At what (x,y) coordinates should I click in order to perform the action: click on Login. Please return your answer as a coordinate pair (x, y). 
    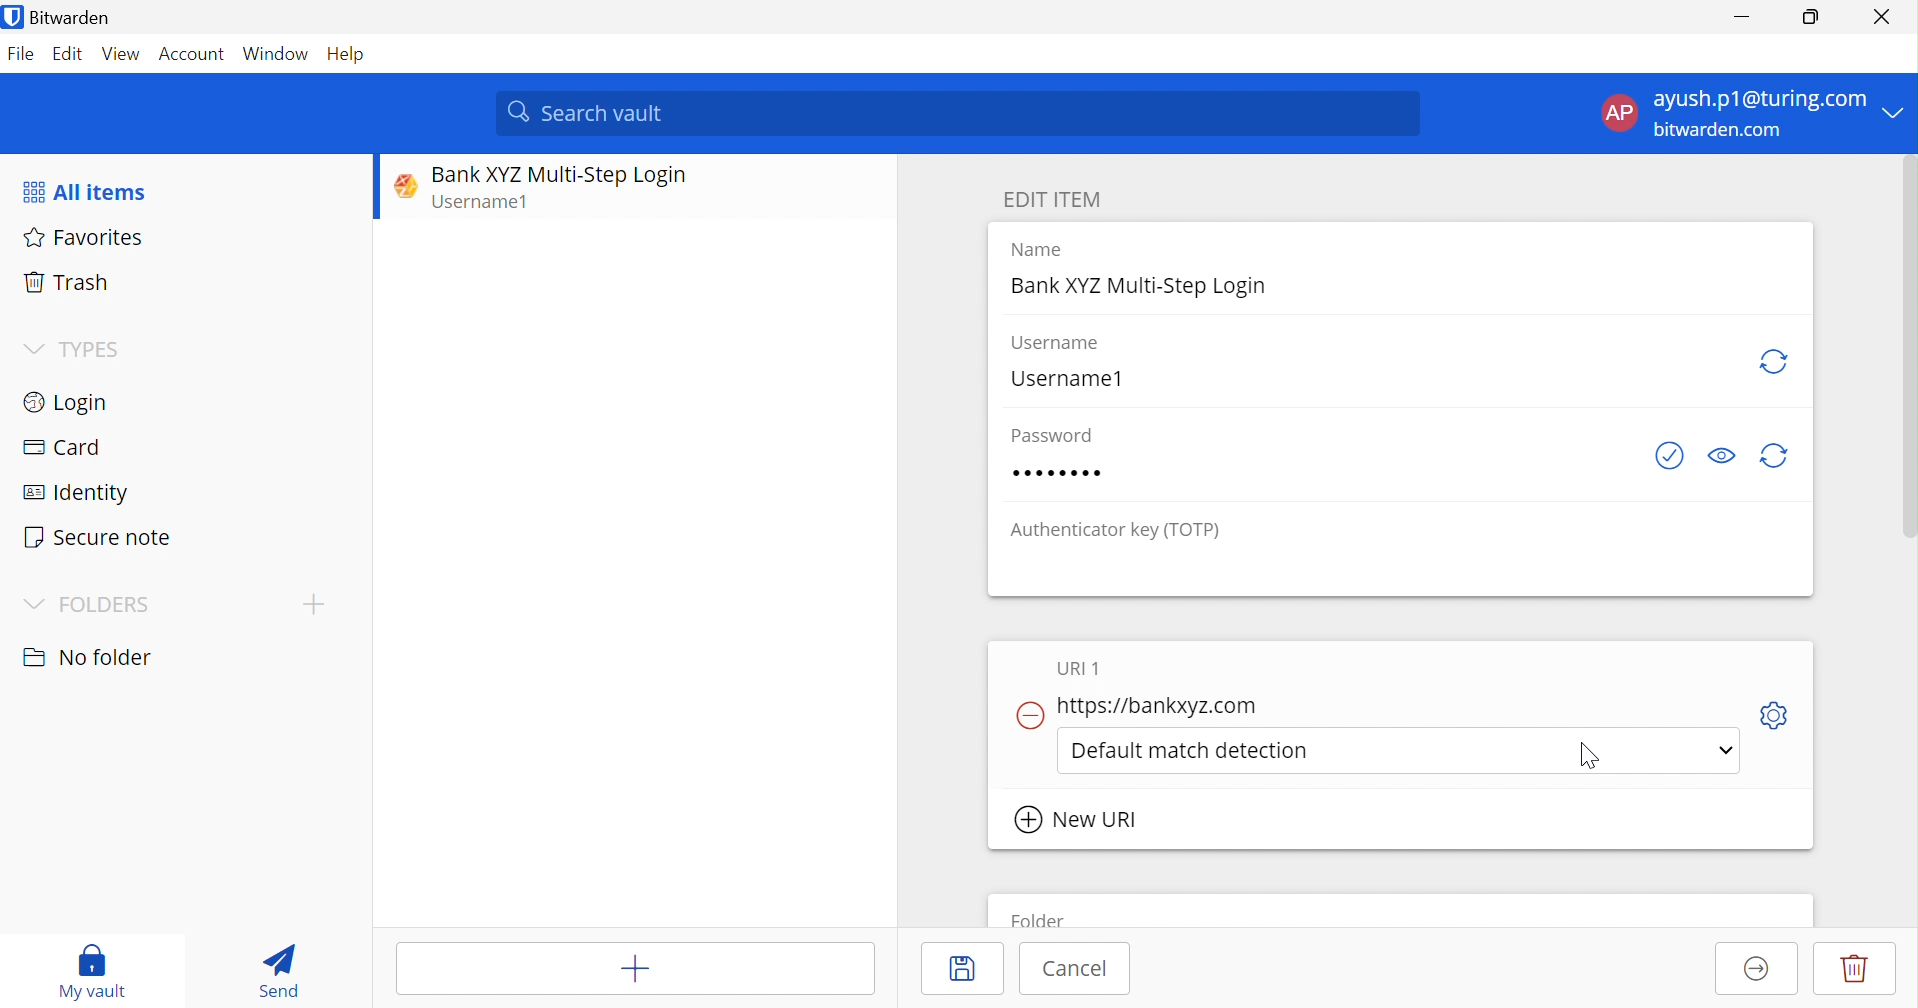
    Looking at the image, I should click on (64, 402).